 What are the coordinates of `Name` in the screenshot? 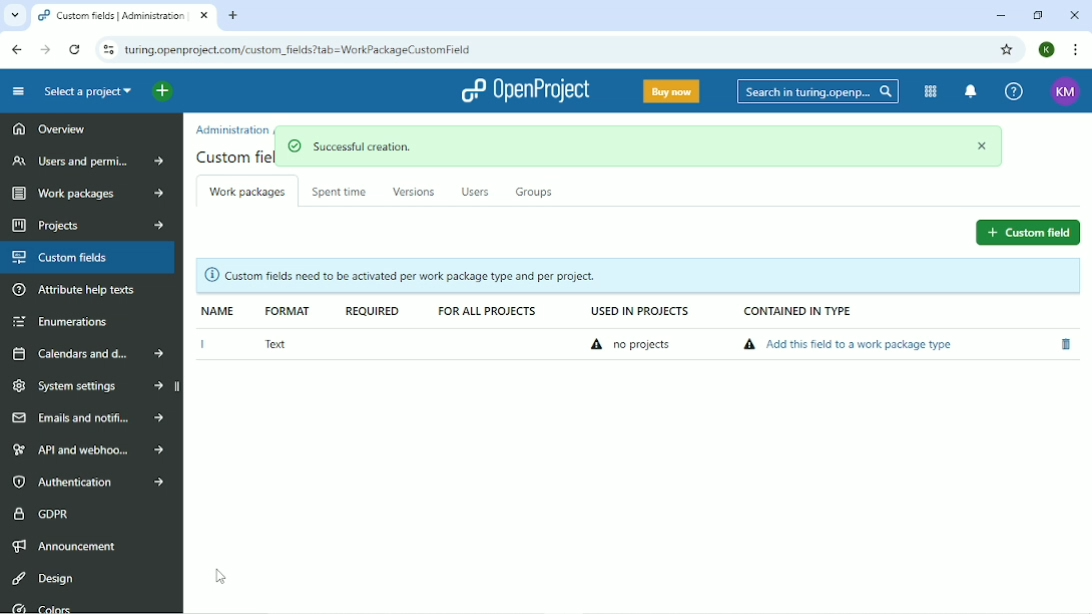 It's located at (219, 311).